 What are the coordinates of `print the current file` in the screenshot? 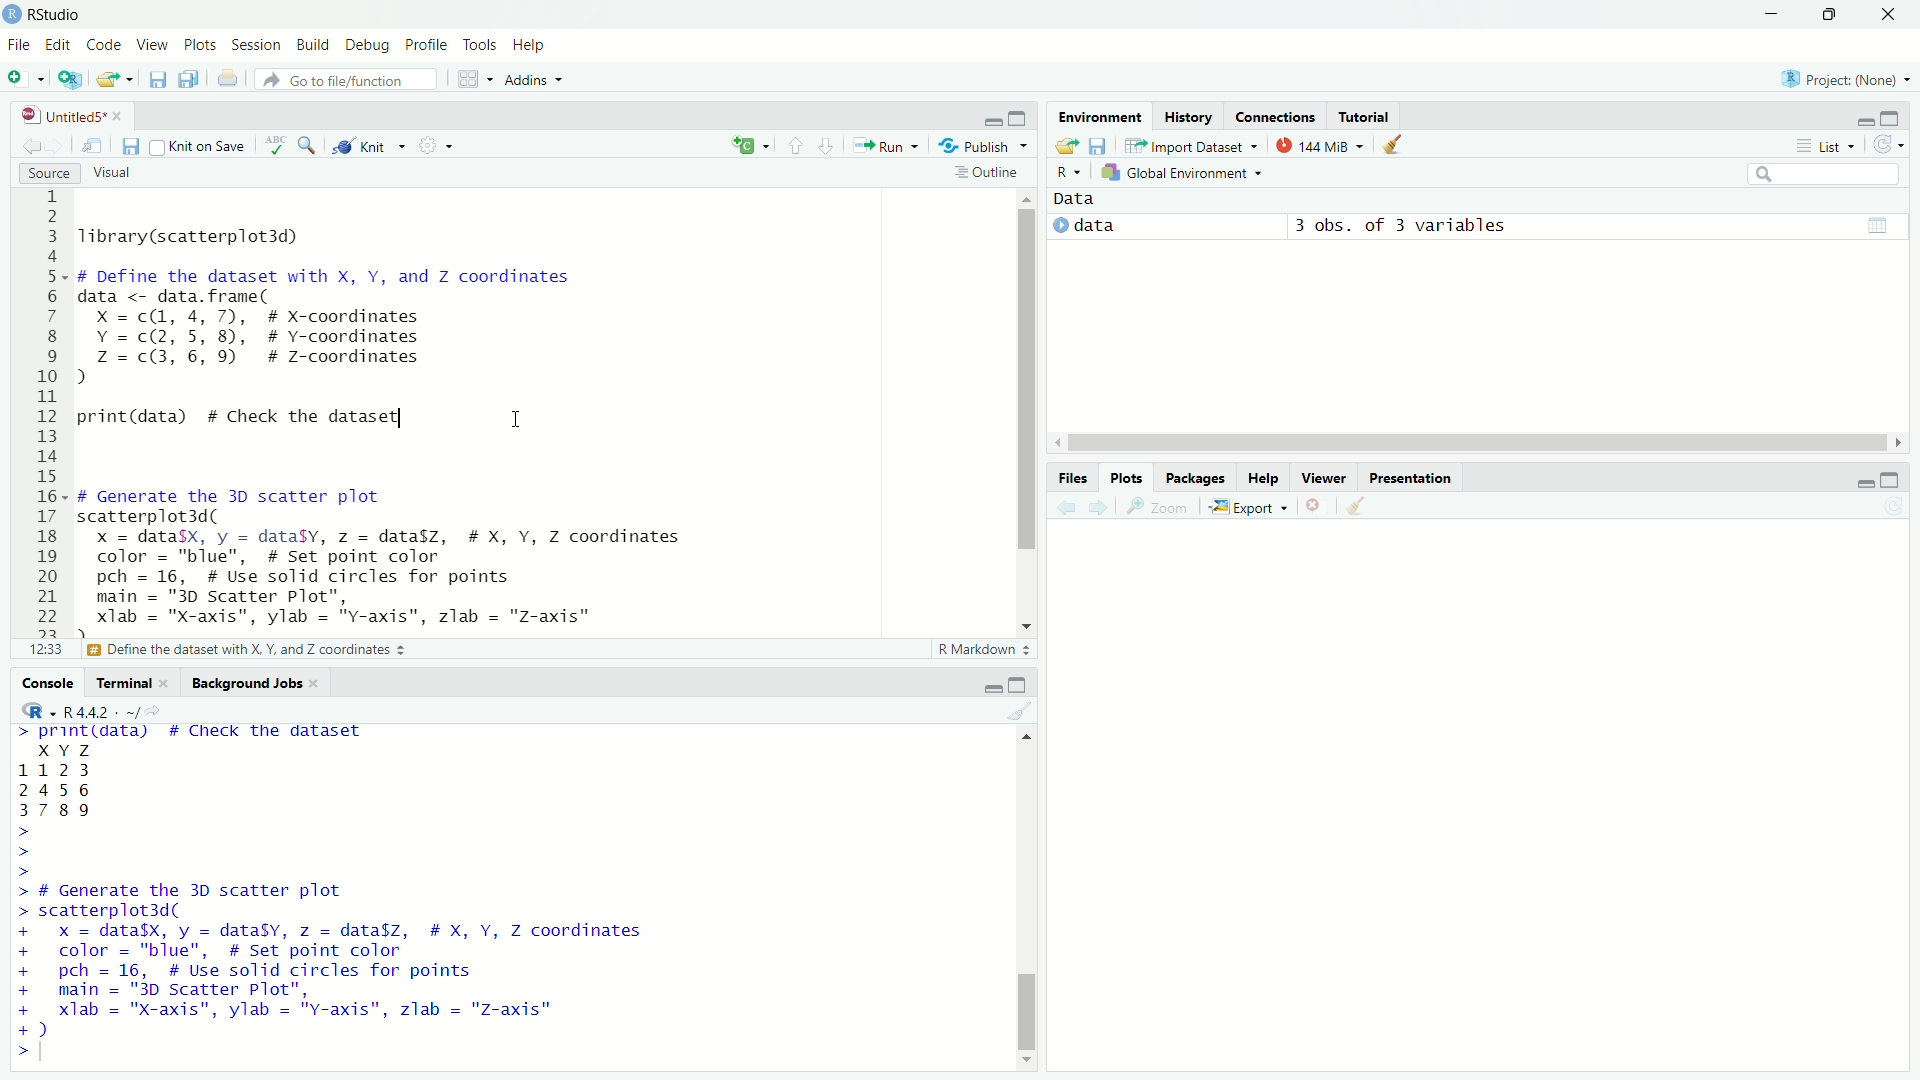 It's located at (225, 82).